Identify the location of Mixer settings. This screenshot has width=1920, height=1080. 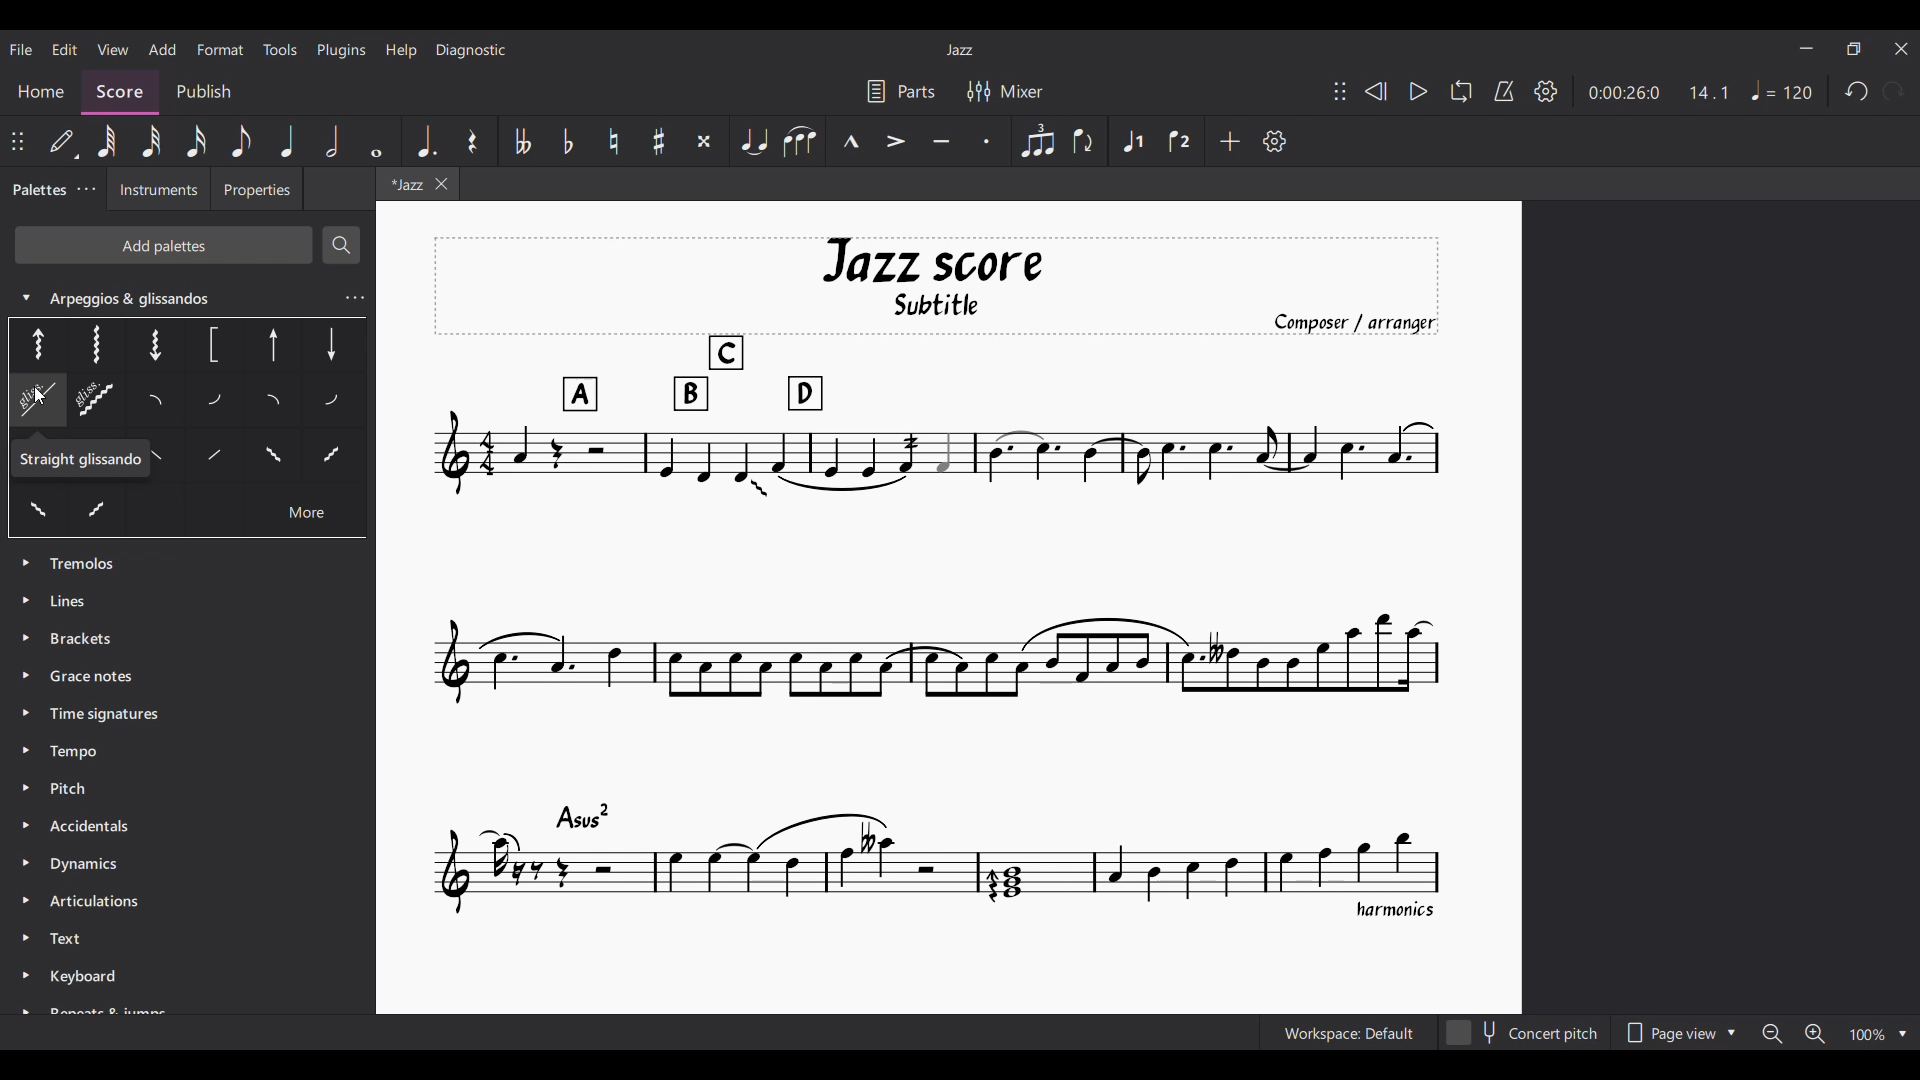
(1004, 91).